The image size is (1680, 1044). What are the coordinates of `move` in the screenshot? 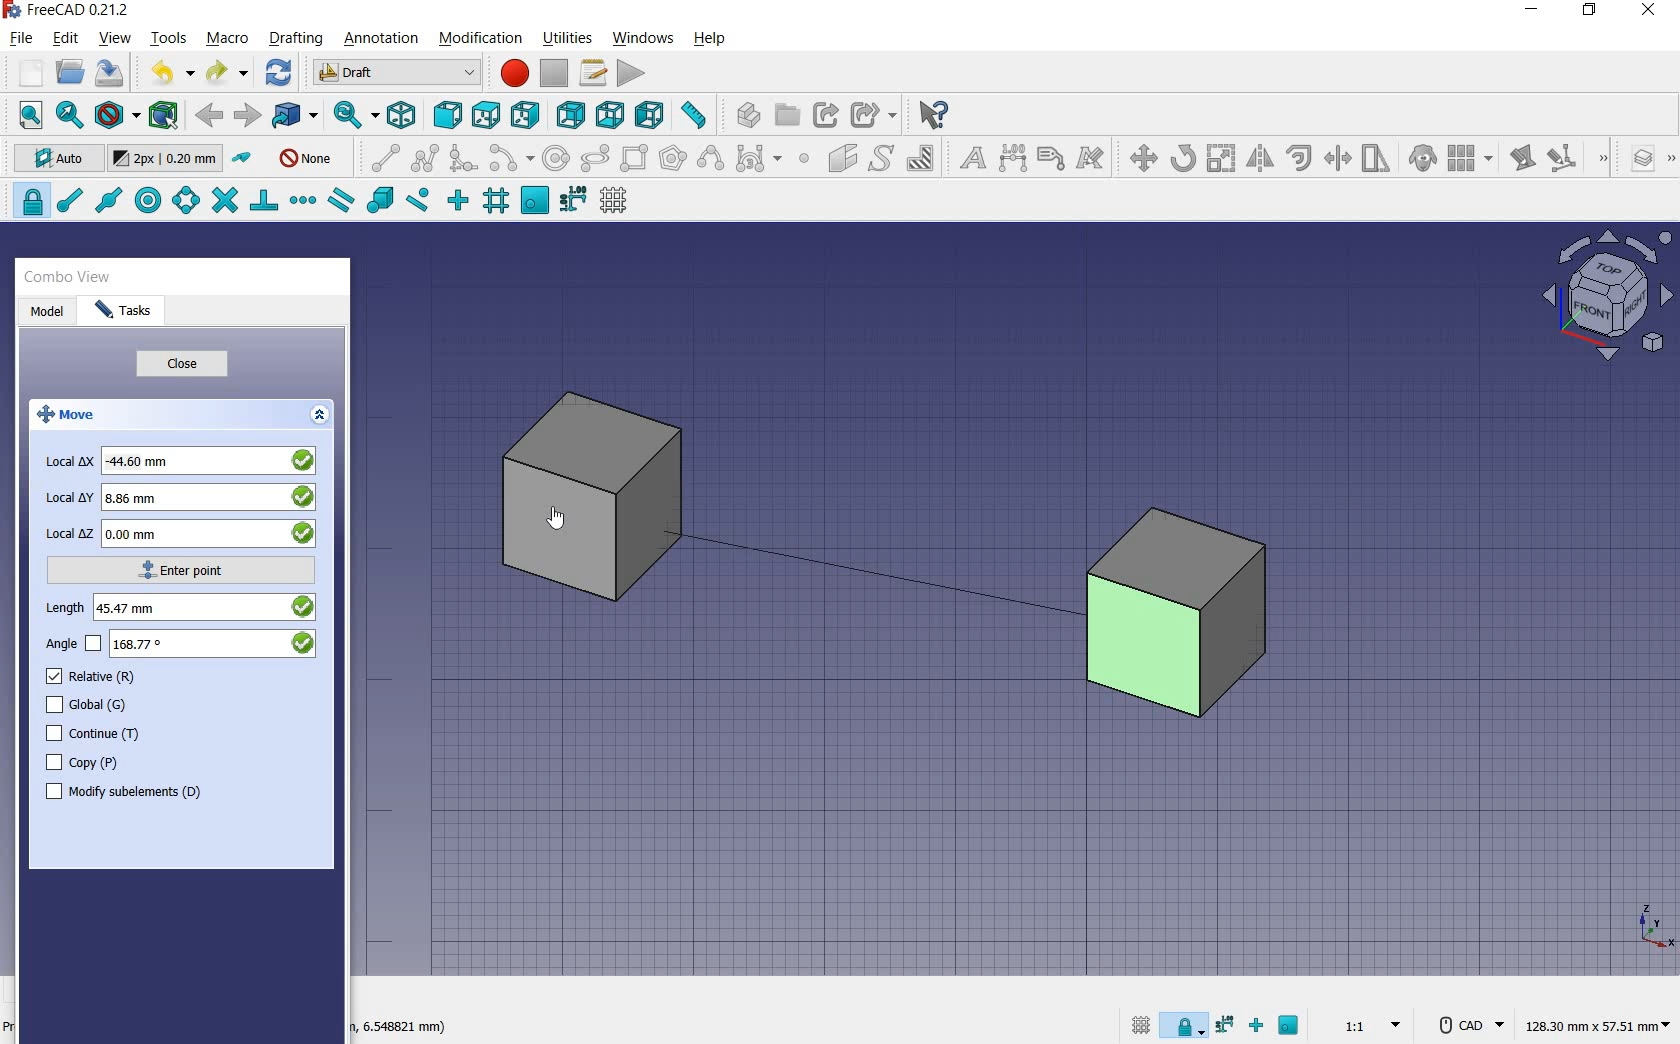 It's located at (103, 415).